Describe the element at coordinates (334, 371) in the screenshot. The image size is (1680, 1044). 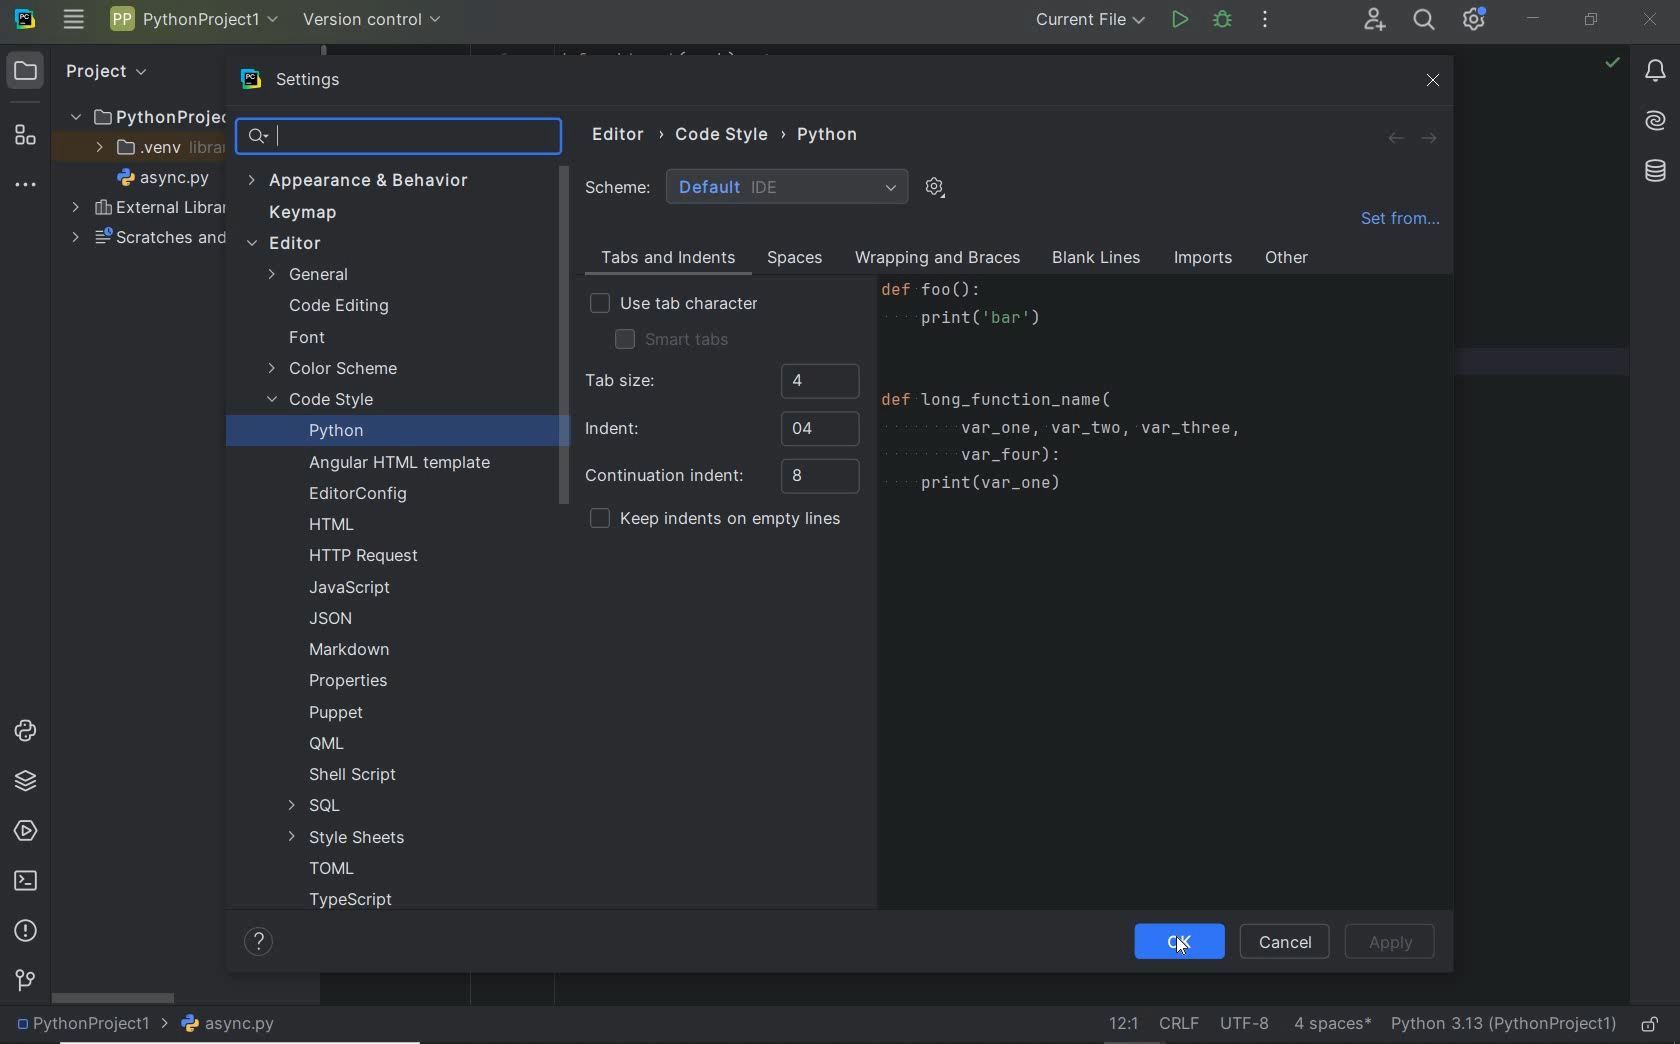
I see `color scheme` at that location.